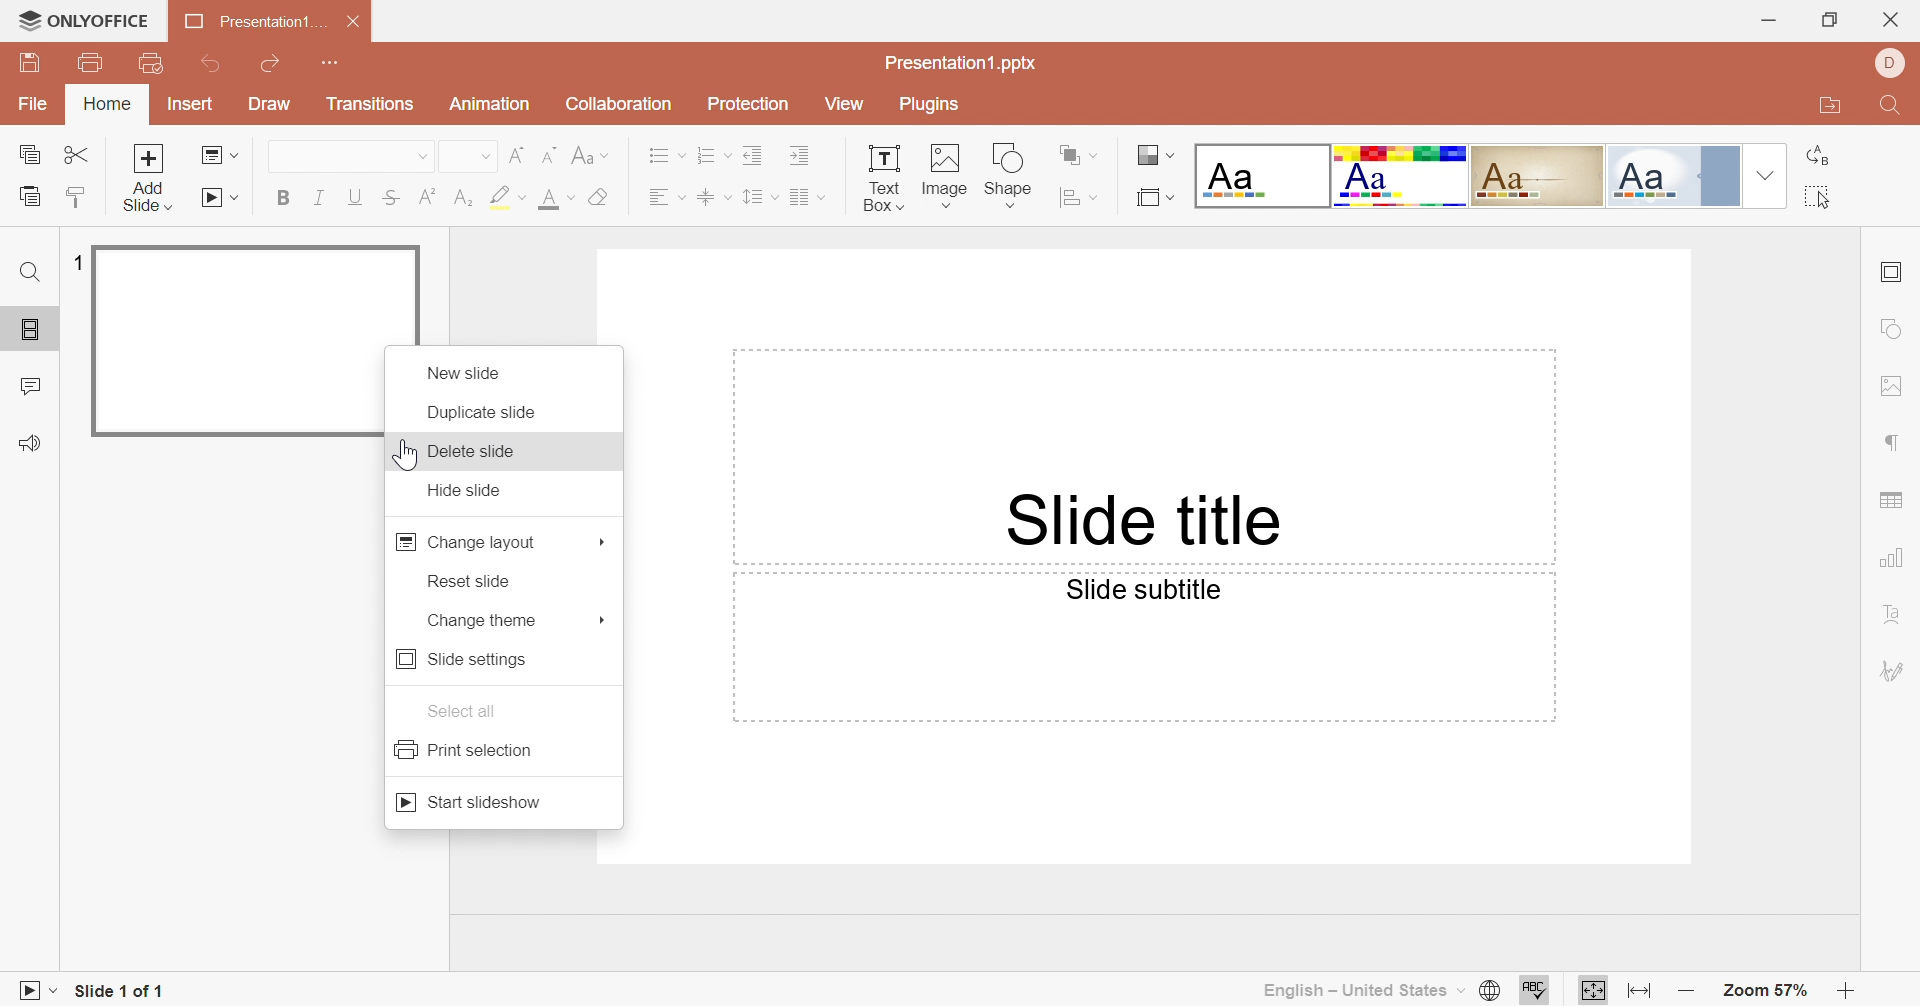 The image size is (1920, 1006). I want to click on Copy, so click(29, 155).